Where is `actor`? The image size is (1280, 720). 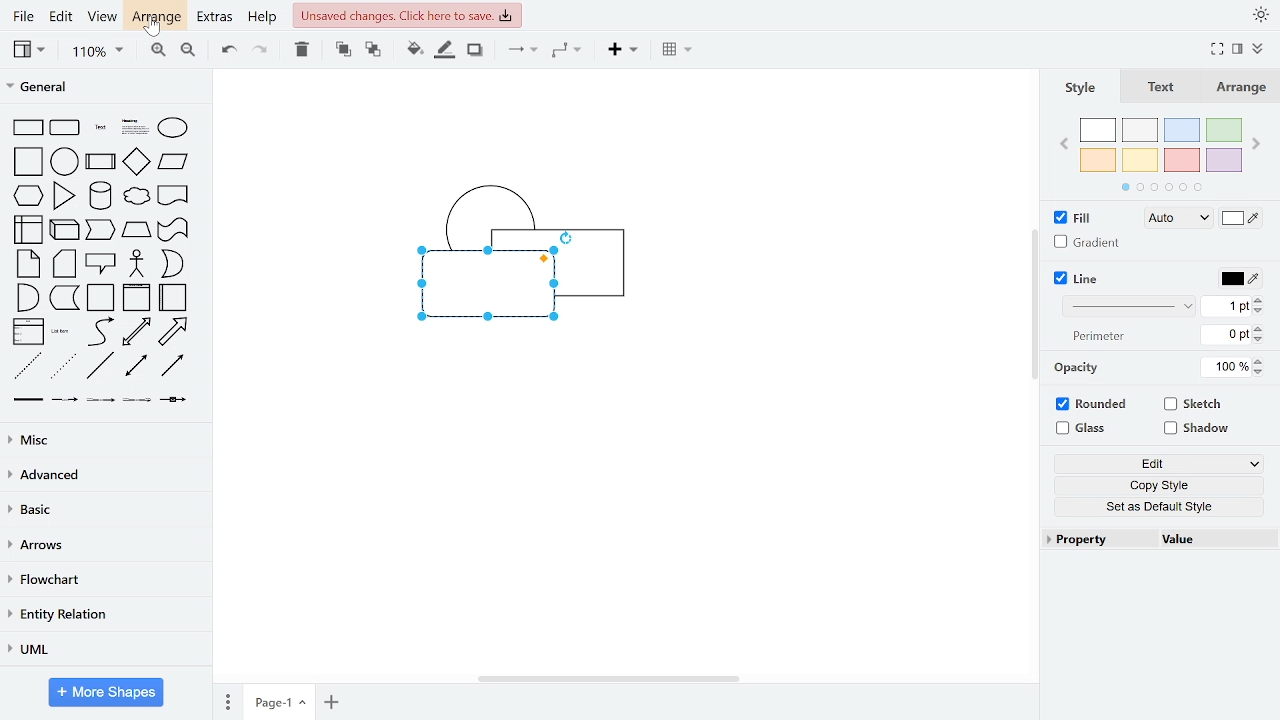
actor is located at coordinates (136, 263).